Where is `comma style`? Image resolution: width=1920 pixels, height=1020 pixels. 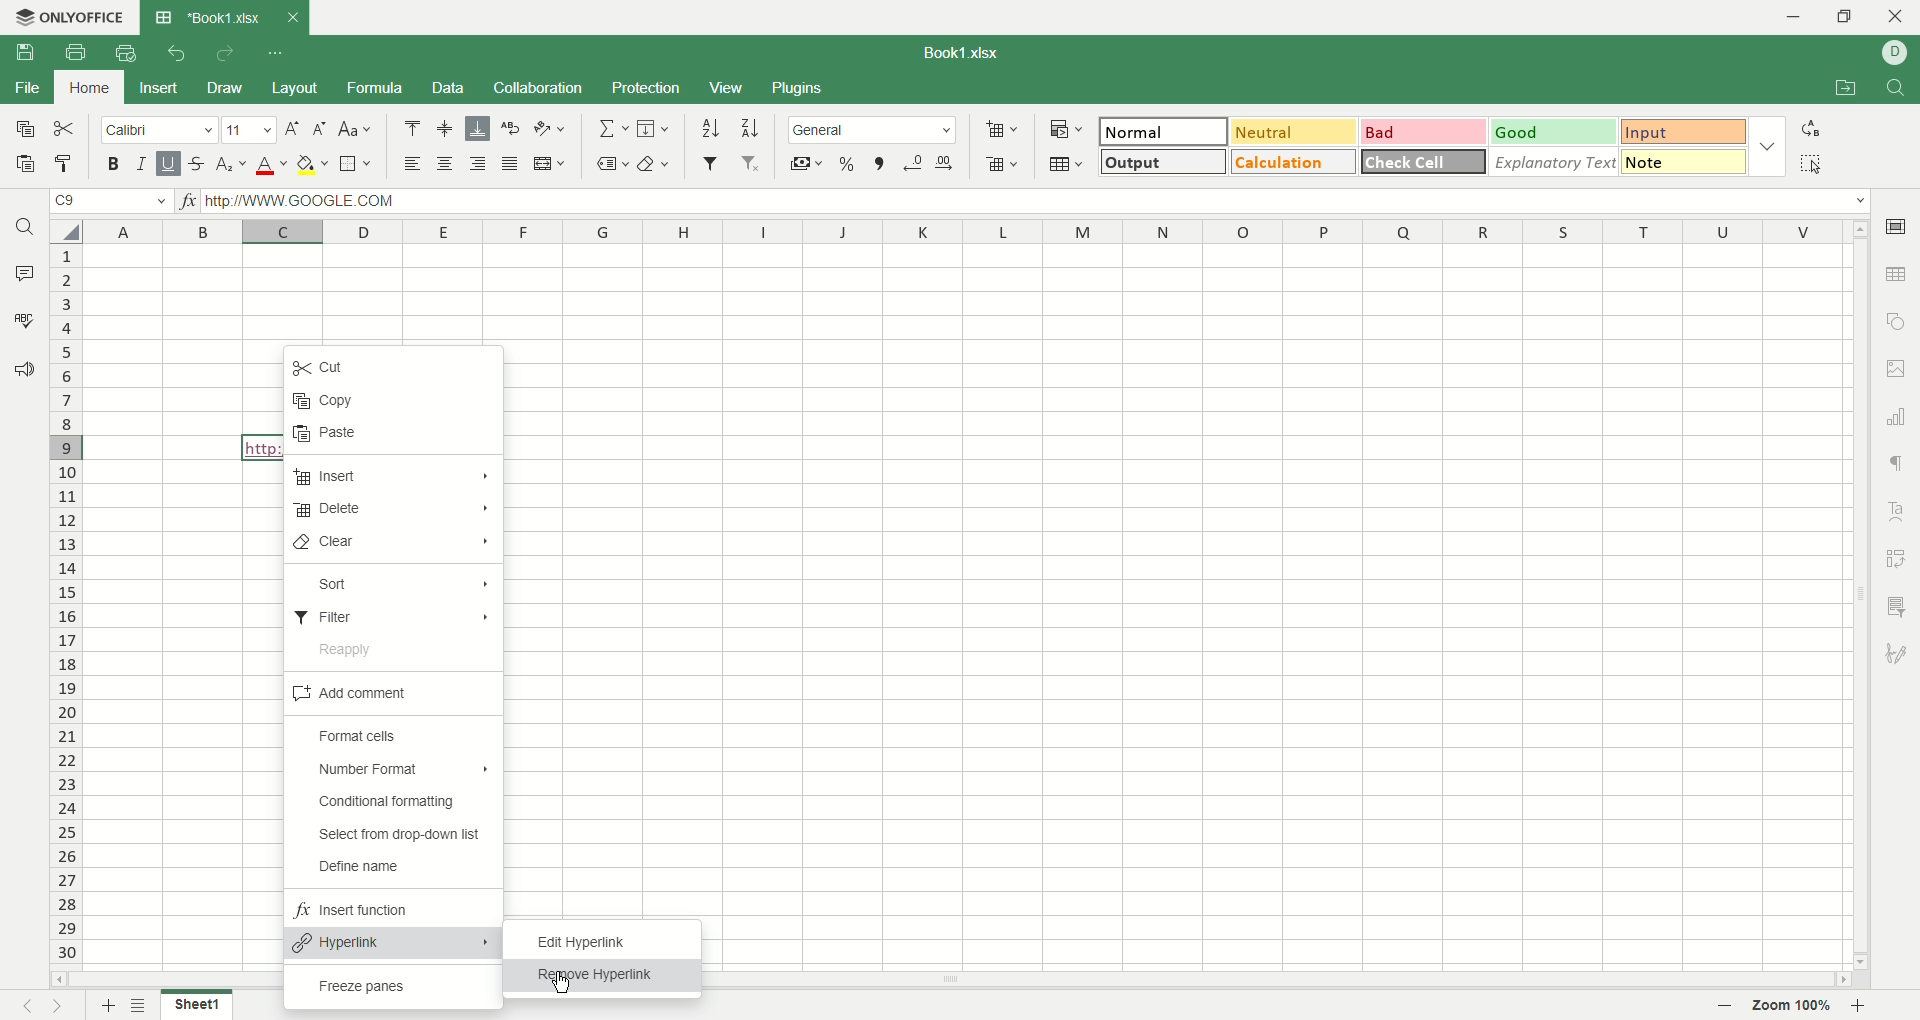 comma style is located at coordinates (880, 163).